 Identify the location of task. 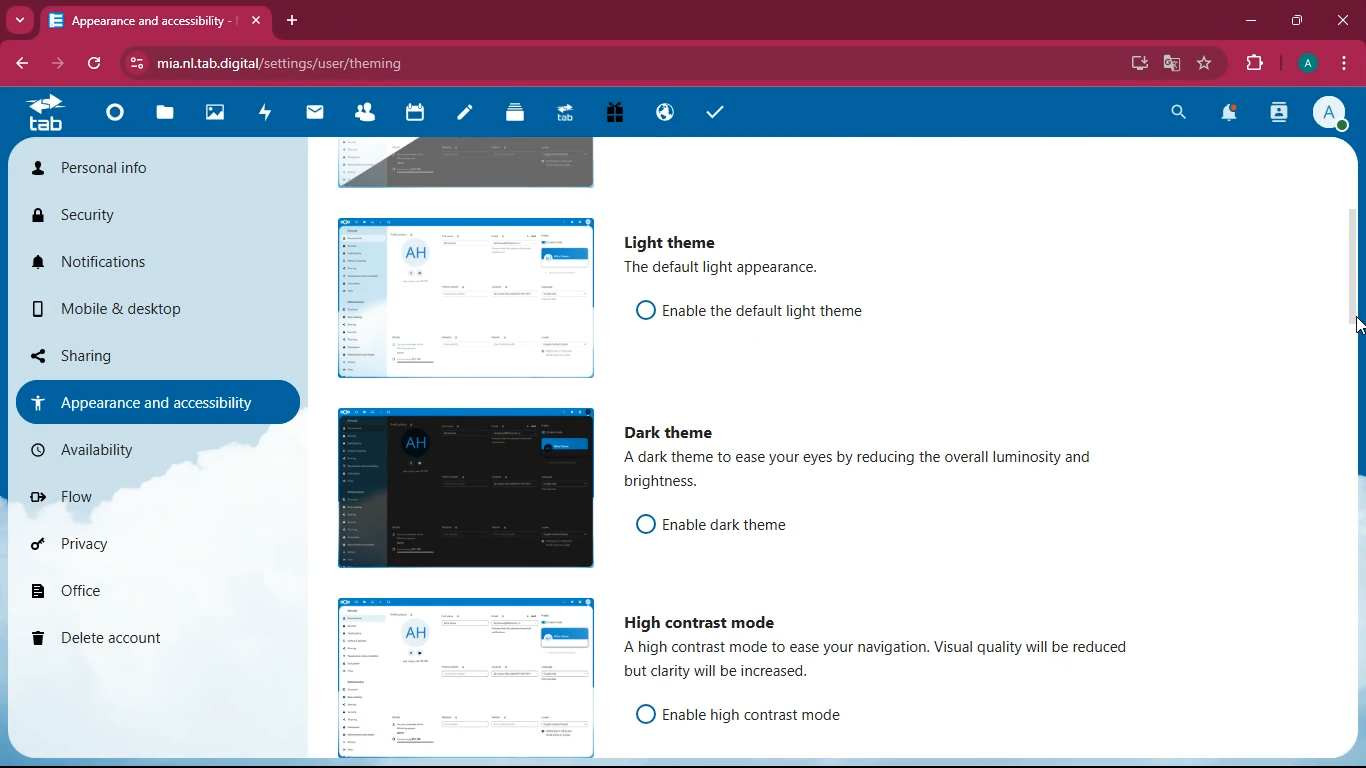
(711, 112).